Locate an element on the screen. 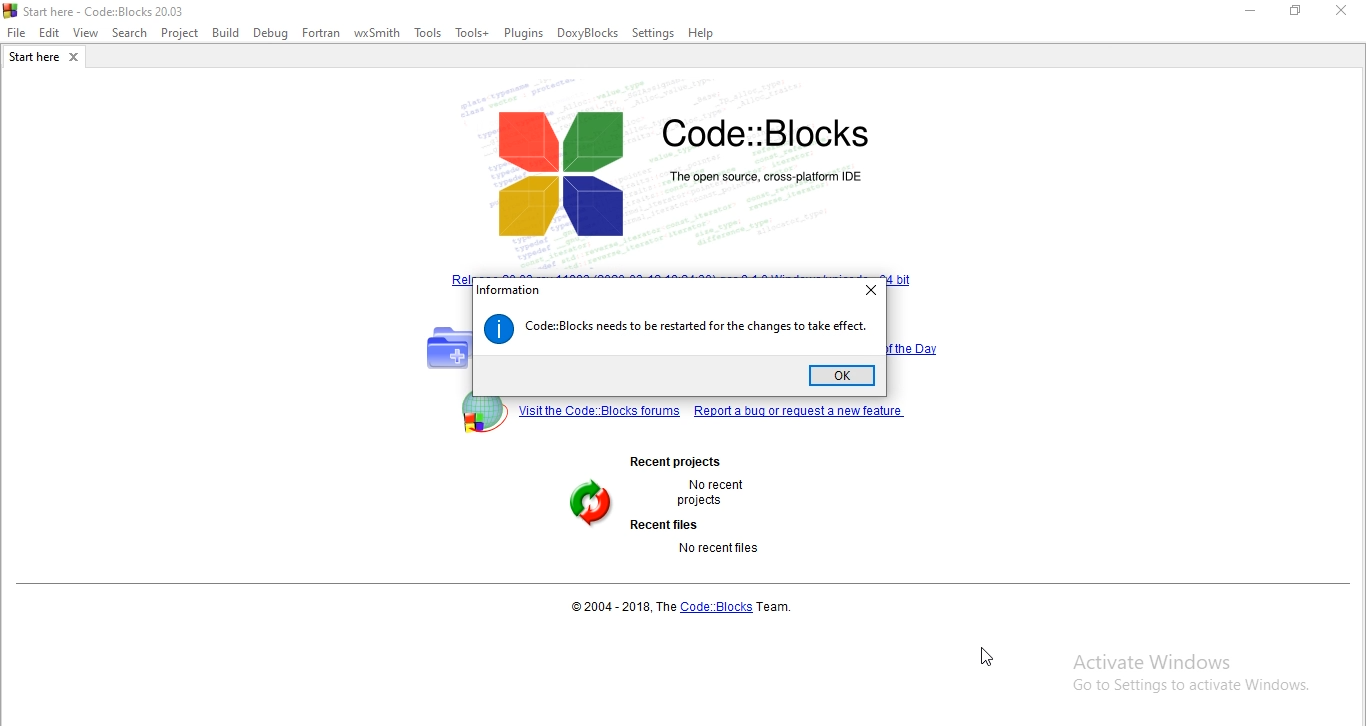  information is located at coordinates (509, 290).